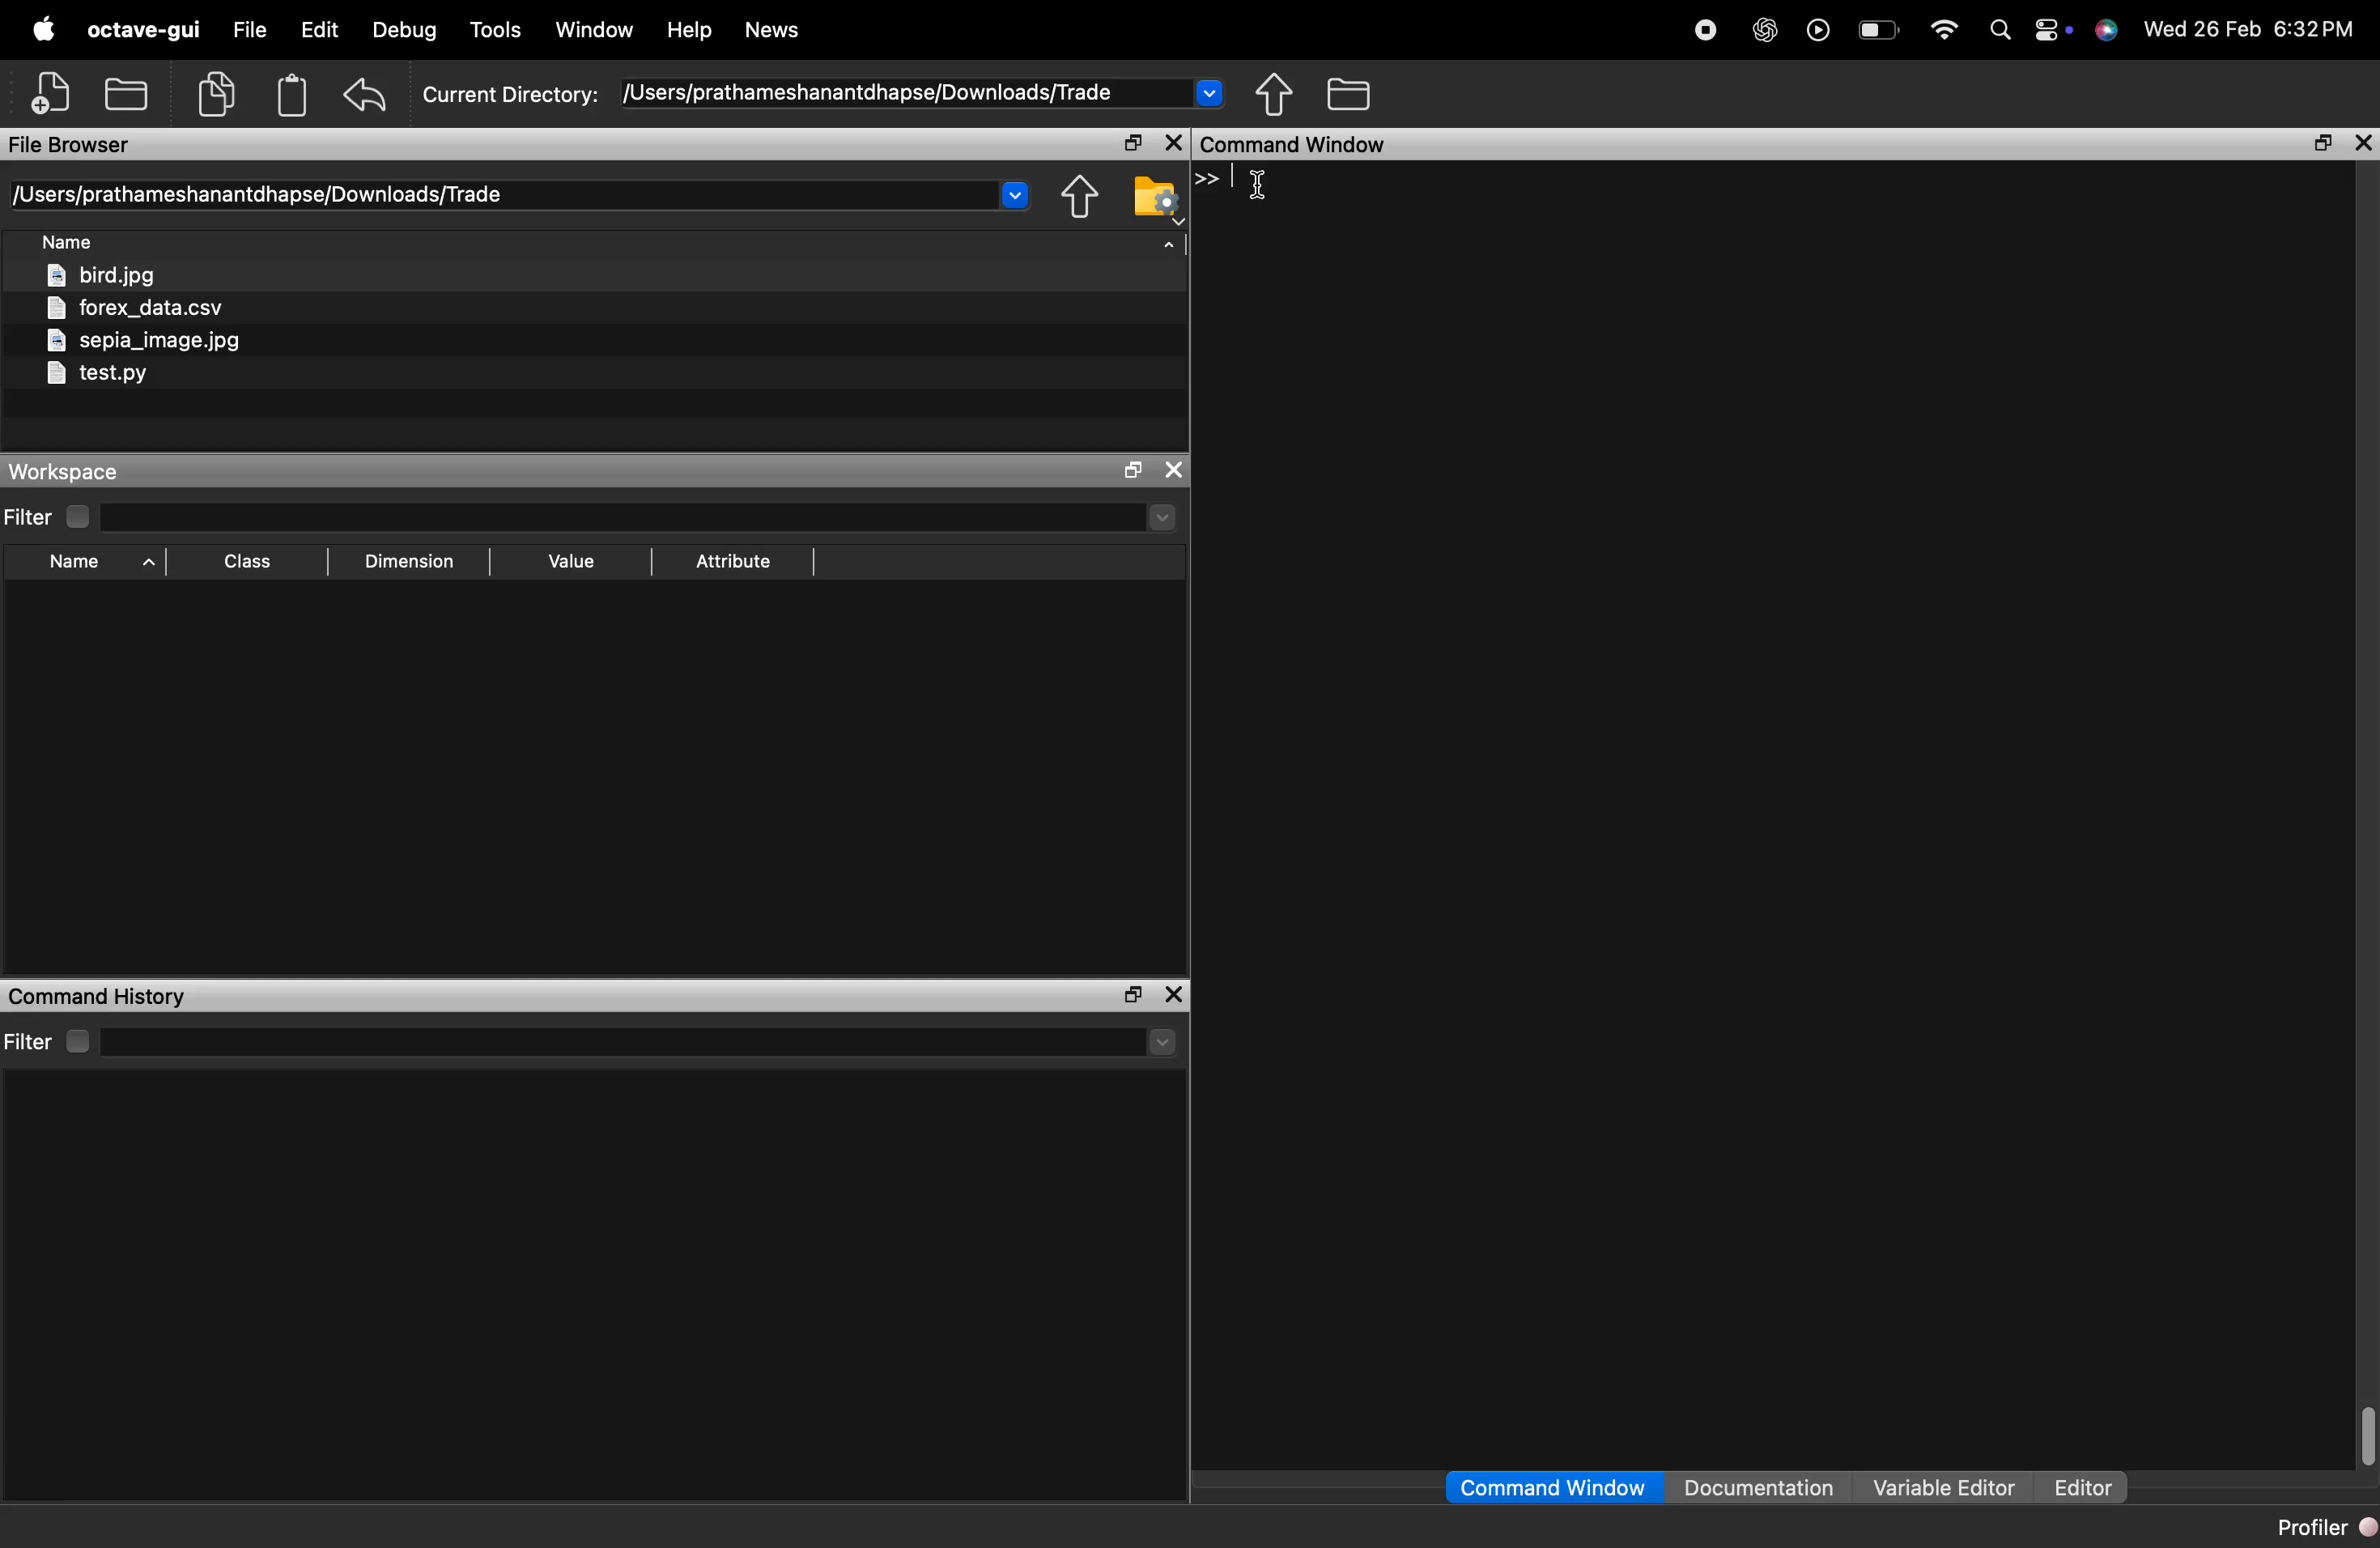 This screenshot has height=1548, width=2380. What do you see at coordinates (406, 32) in the screenshot?
I see `debug` at bounding box center [406, 32].